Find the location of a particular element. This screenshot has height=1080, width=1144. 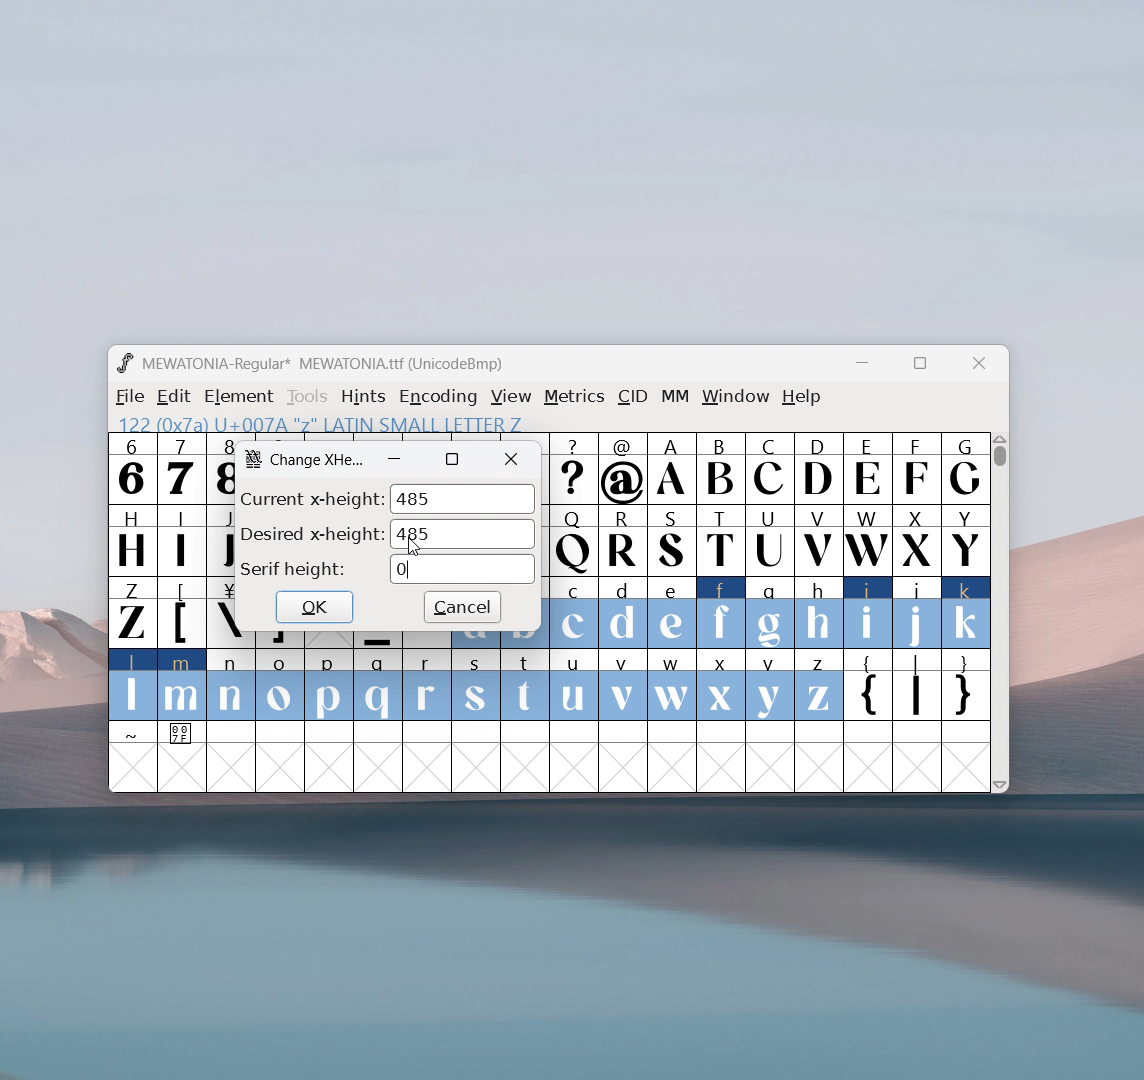

I is located at coordinates (181, 539).